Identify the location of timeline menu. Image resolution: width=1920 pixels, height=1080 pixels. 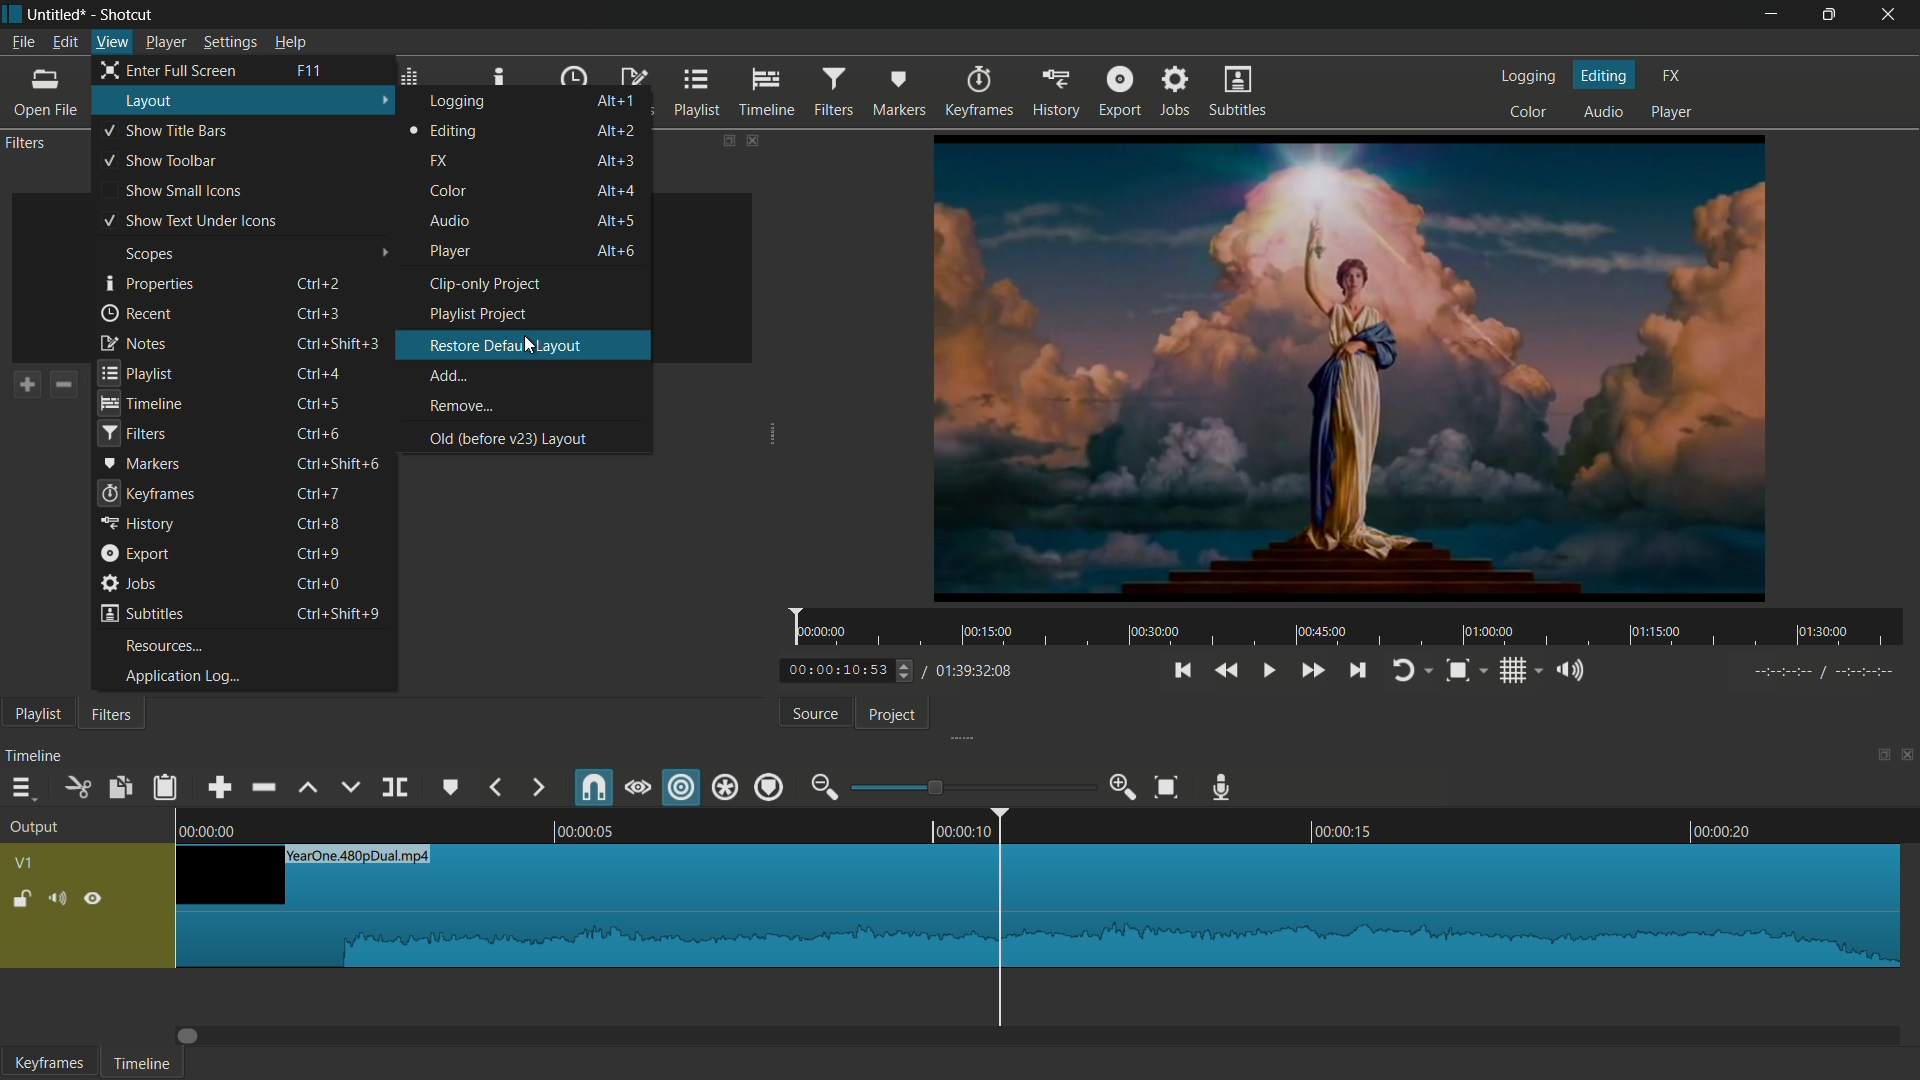
(20, 789).